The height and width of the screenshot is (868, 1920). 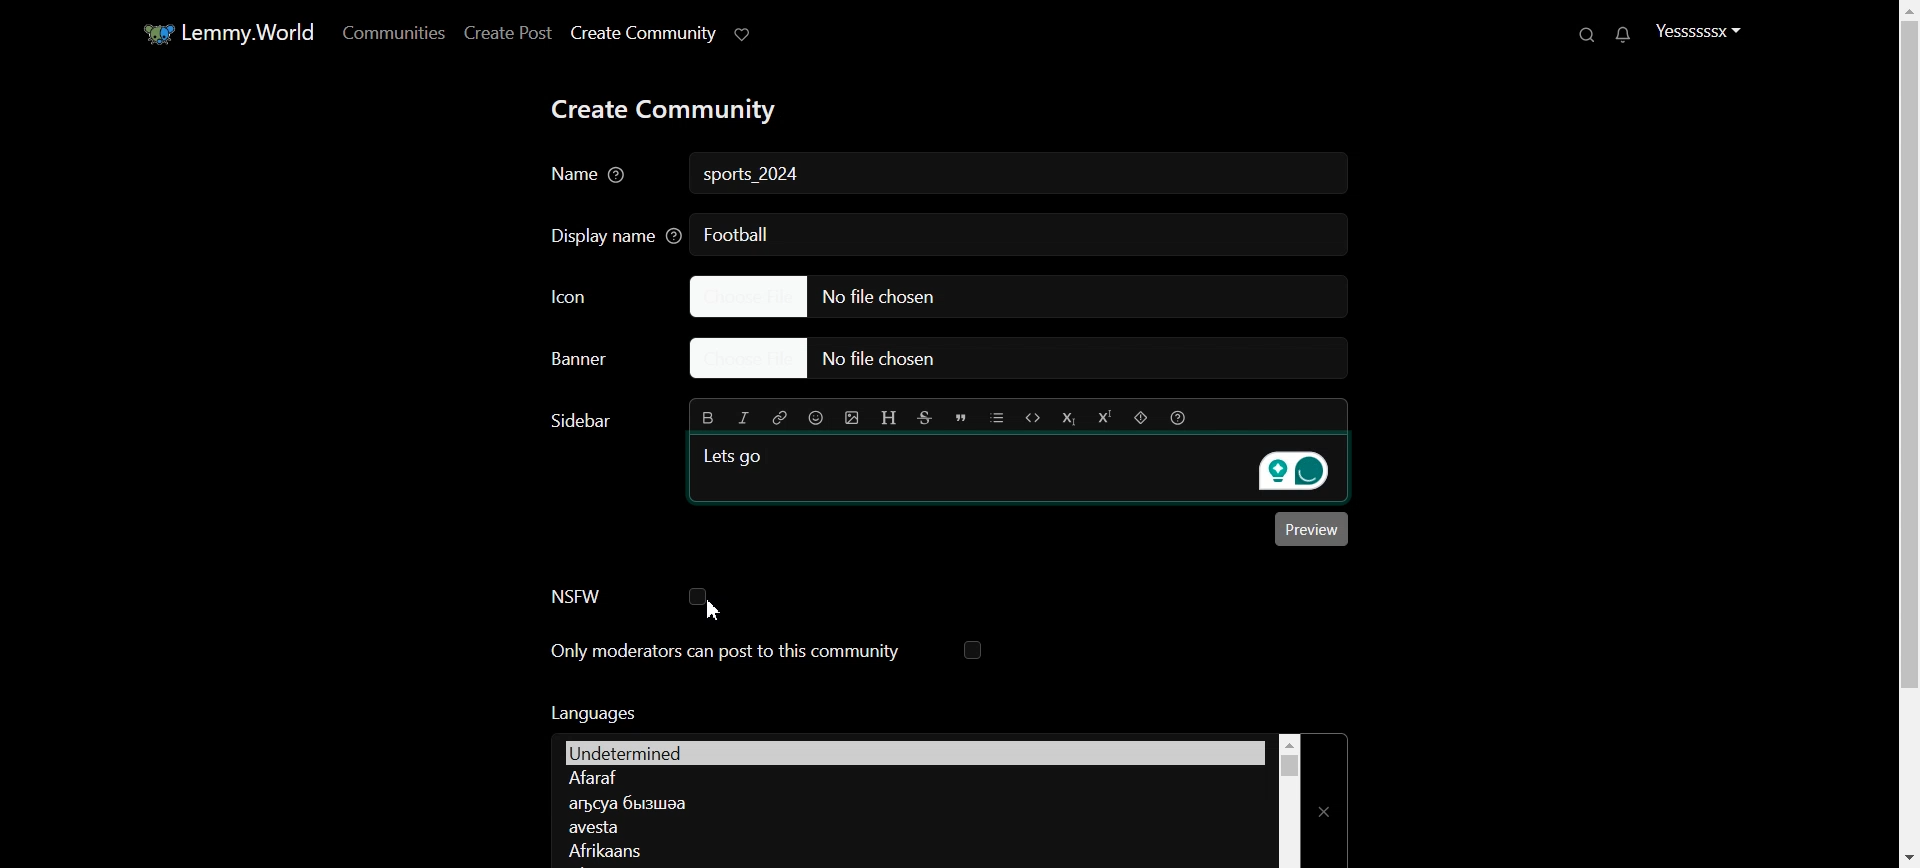 What do you see at coordinates (817, 417) in the screenshot?
I see `Emoji` at bounding box center [817, 417].